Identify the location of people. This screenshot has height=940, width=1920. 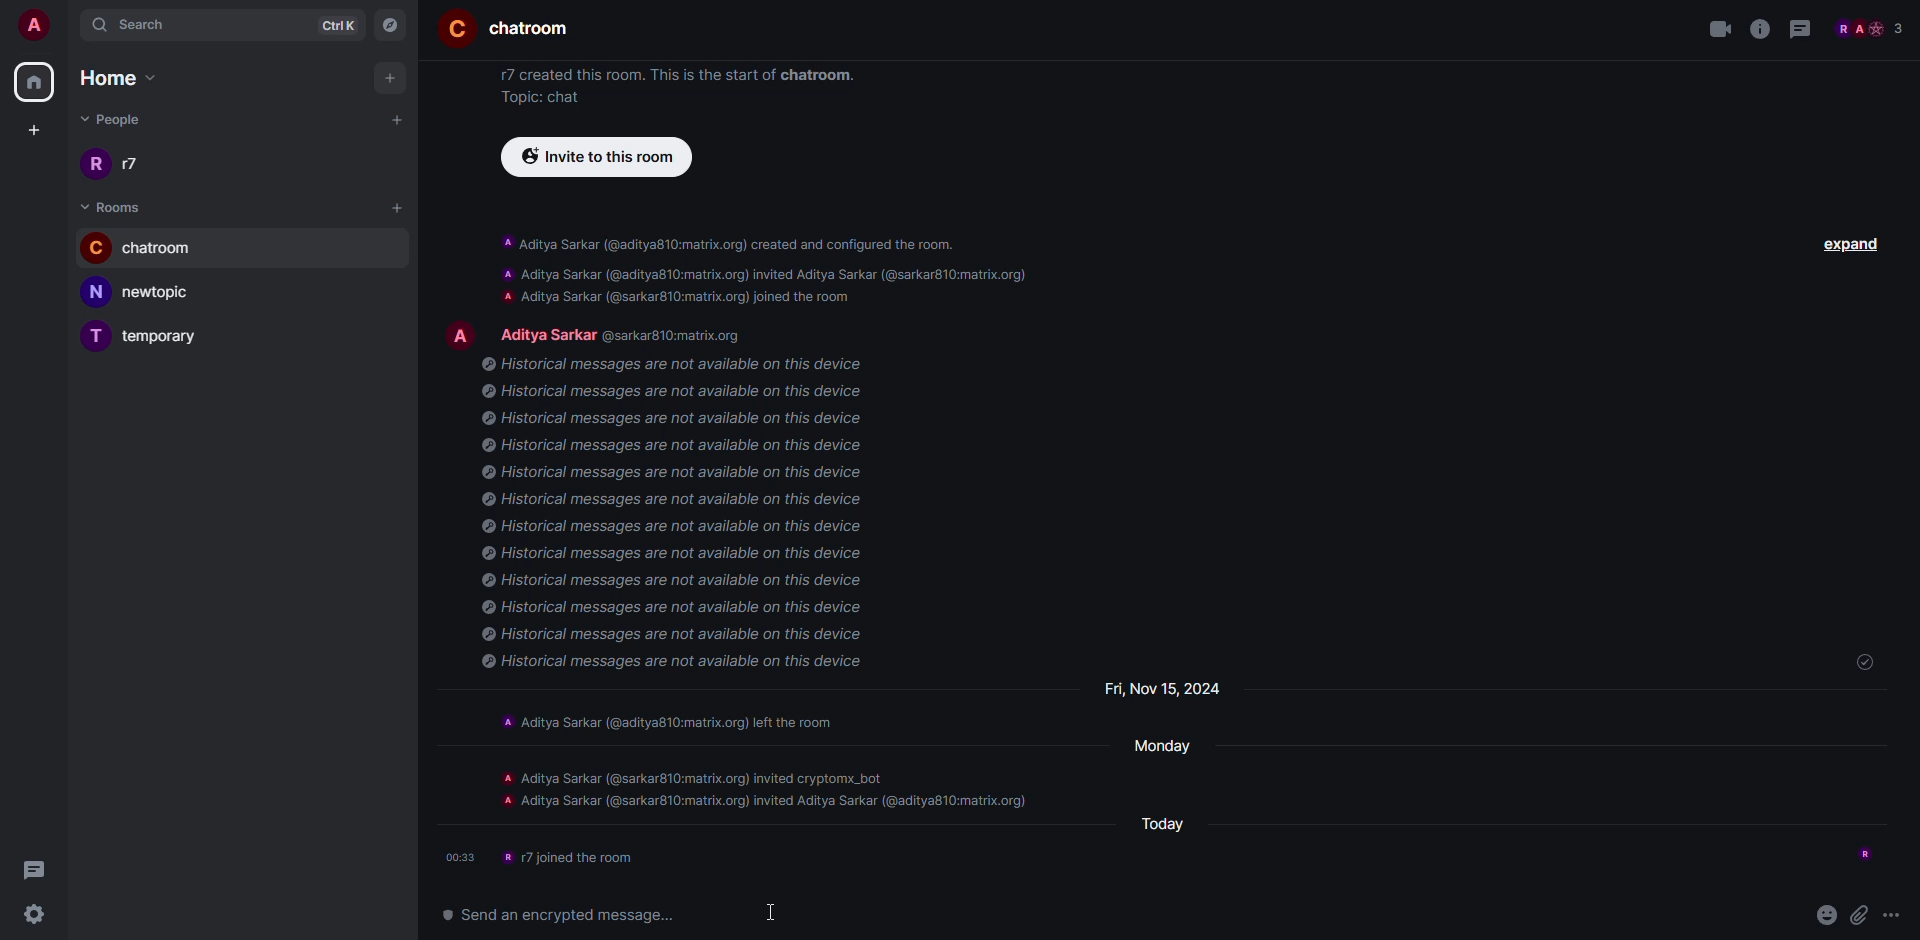
(1870, 28).